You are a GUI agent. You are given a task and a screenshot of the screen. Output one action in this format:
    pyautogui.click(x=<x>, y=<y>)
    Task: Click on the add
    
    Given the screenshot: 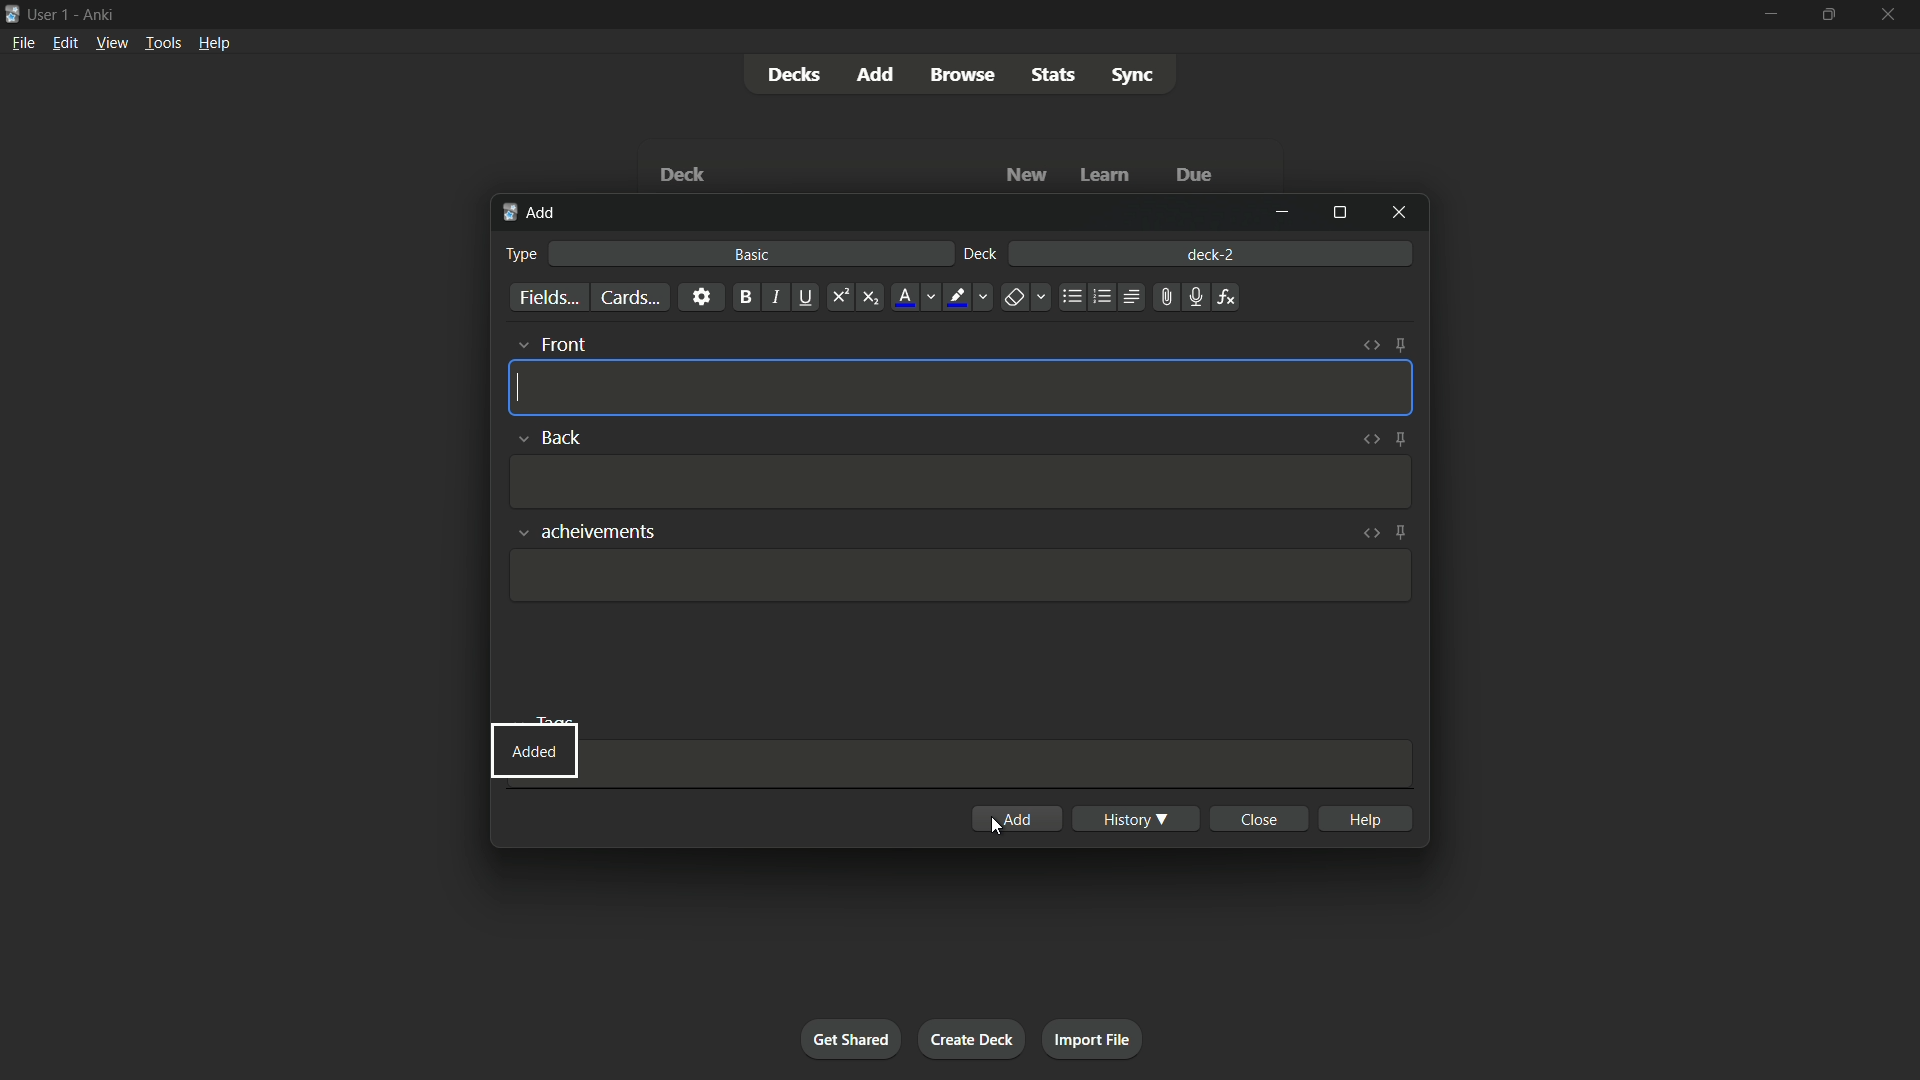 What is the action you would take?
    pyautogui.click(x=1017, y=817)
    